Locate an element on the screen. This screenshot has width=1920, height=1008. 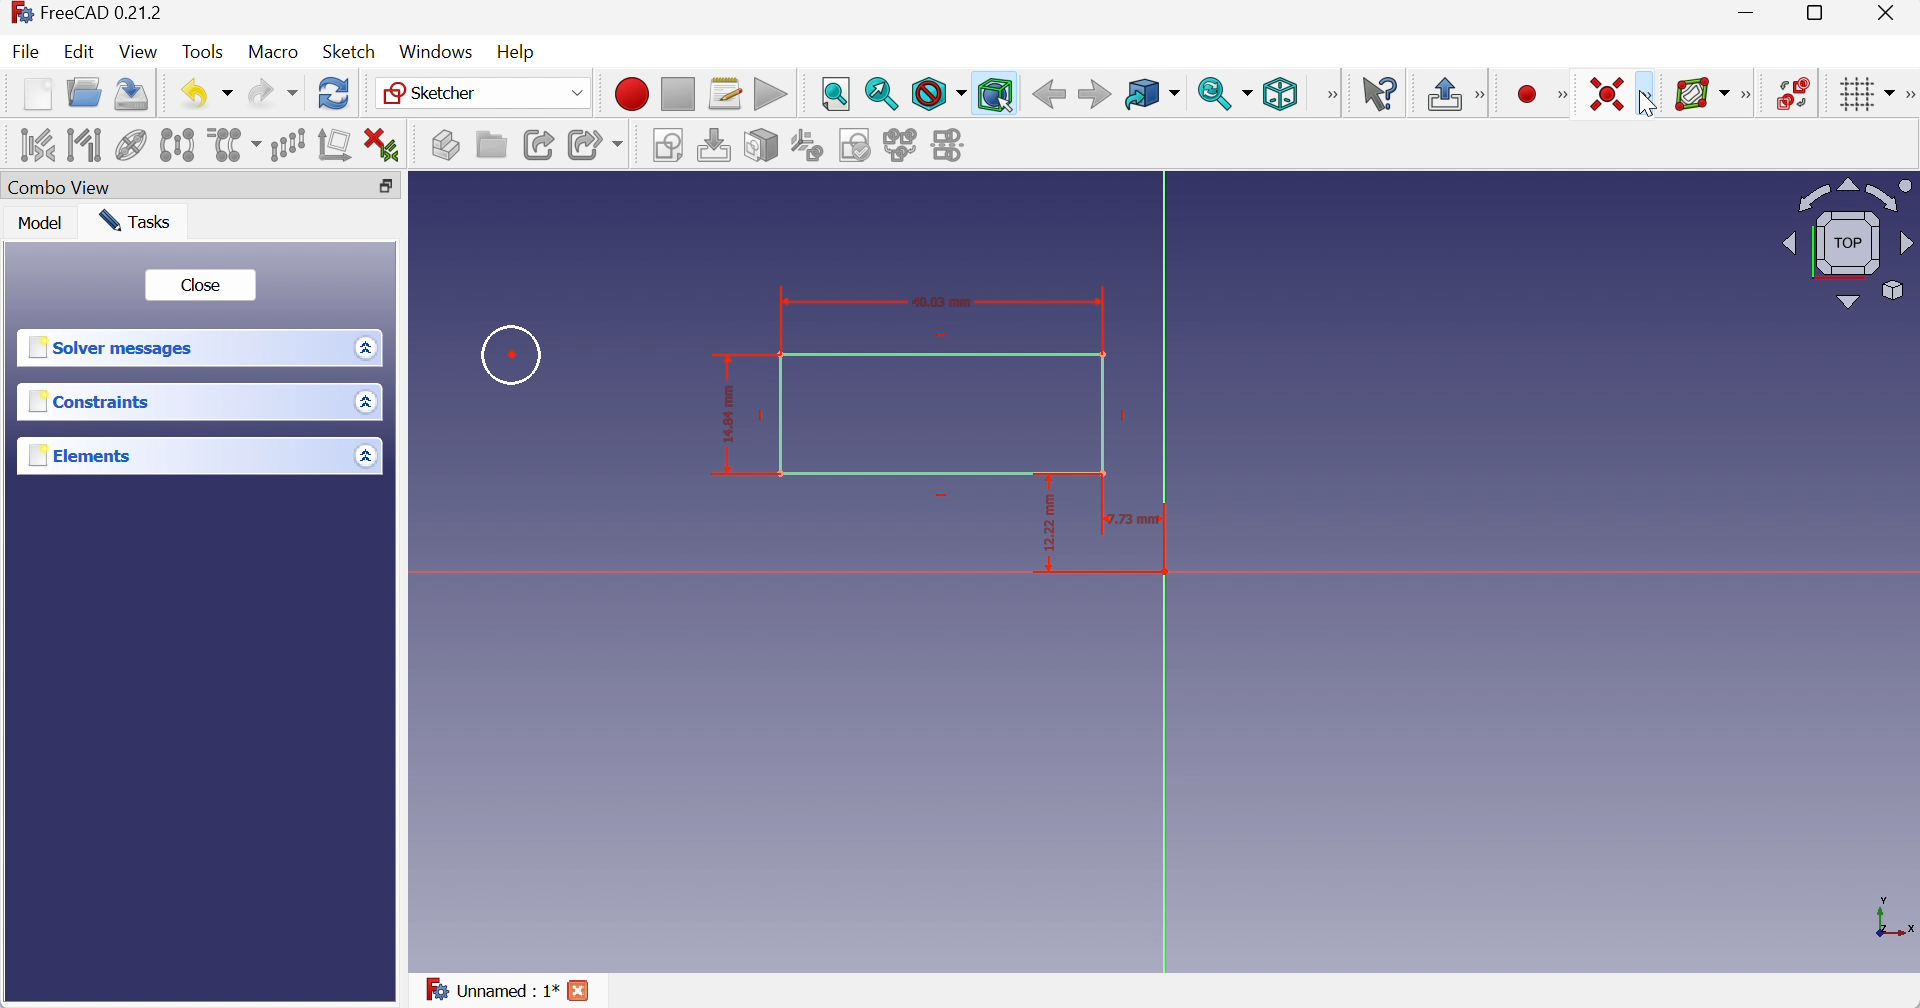
Combo View is located at coordinates (59, 189).